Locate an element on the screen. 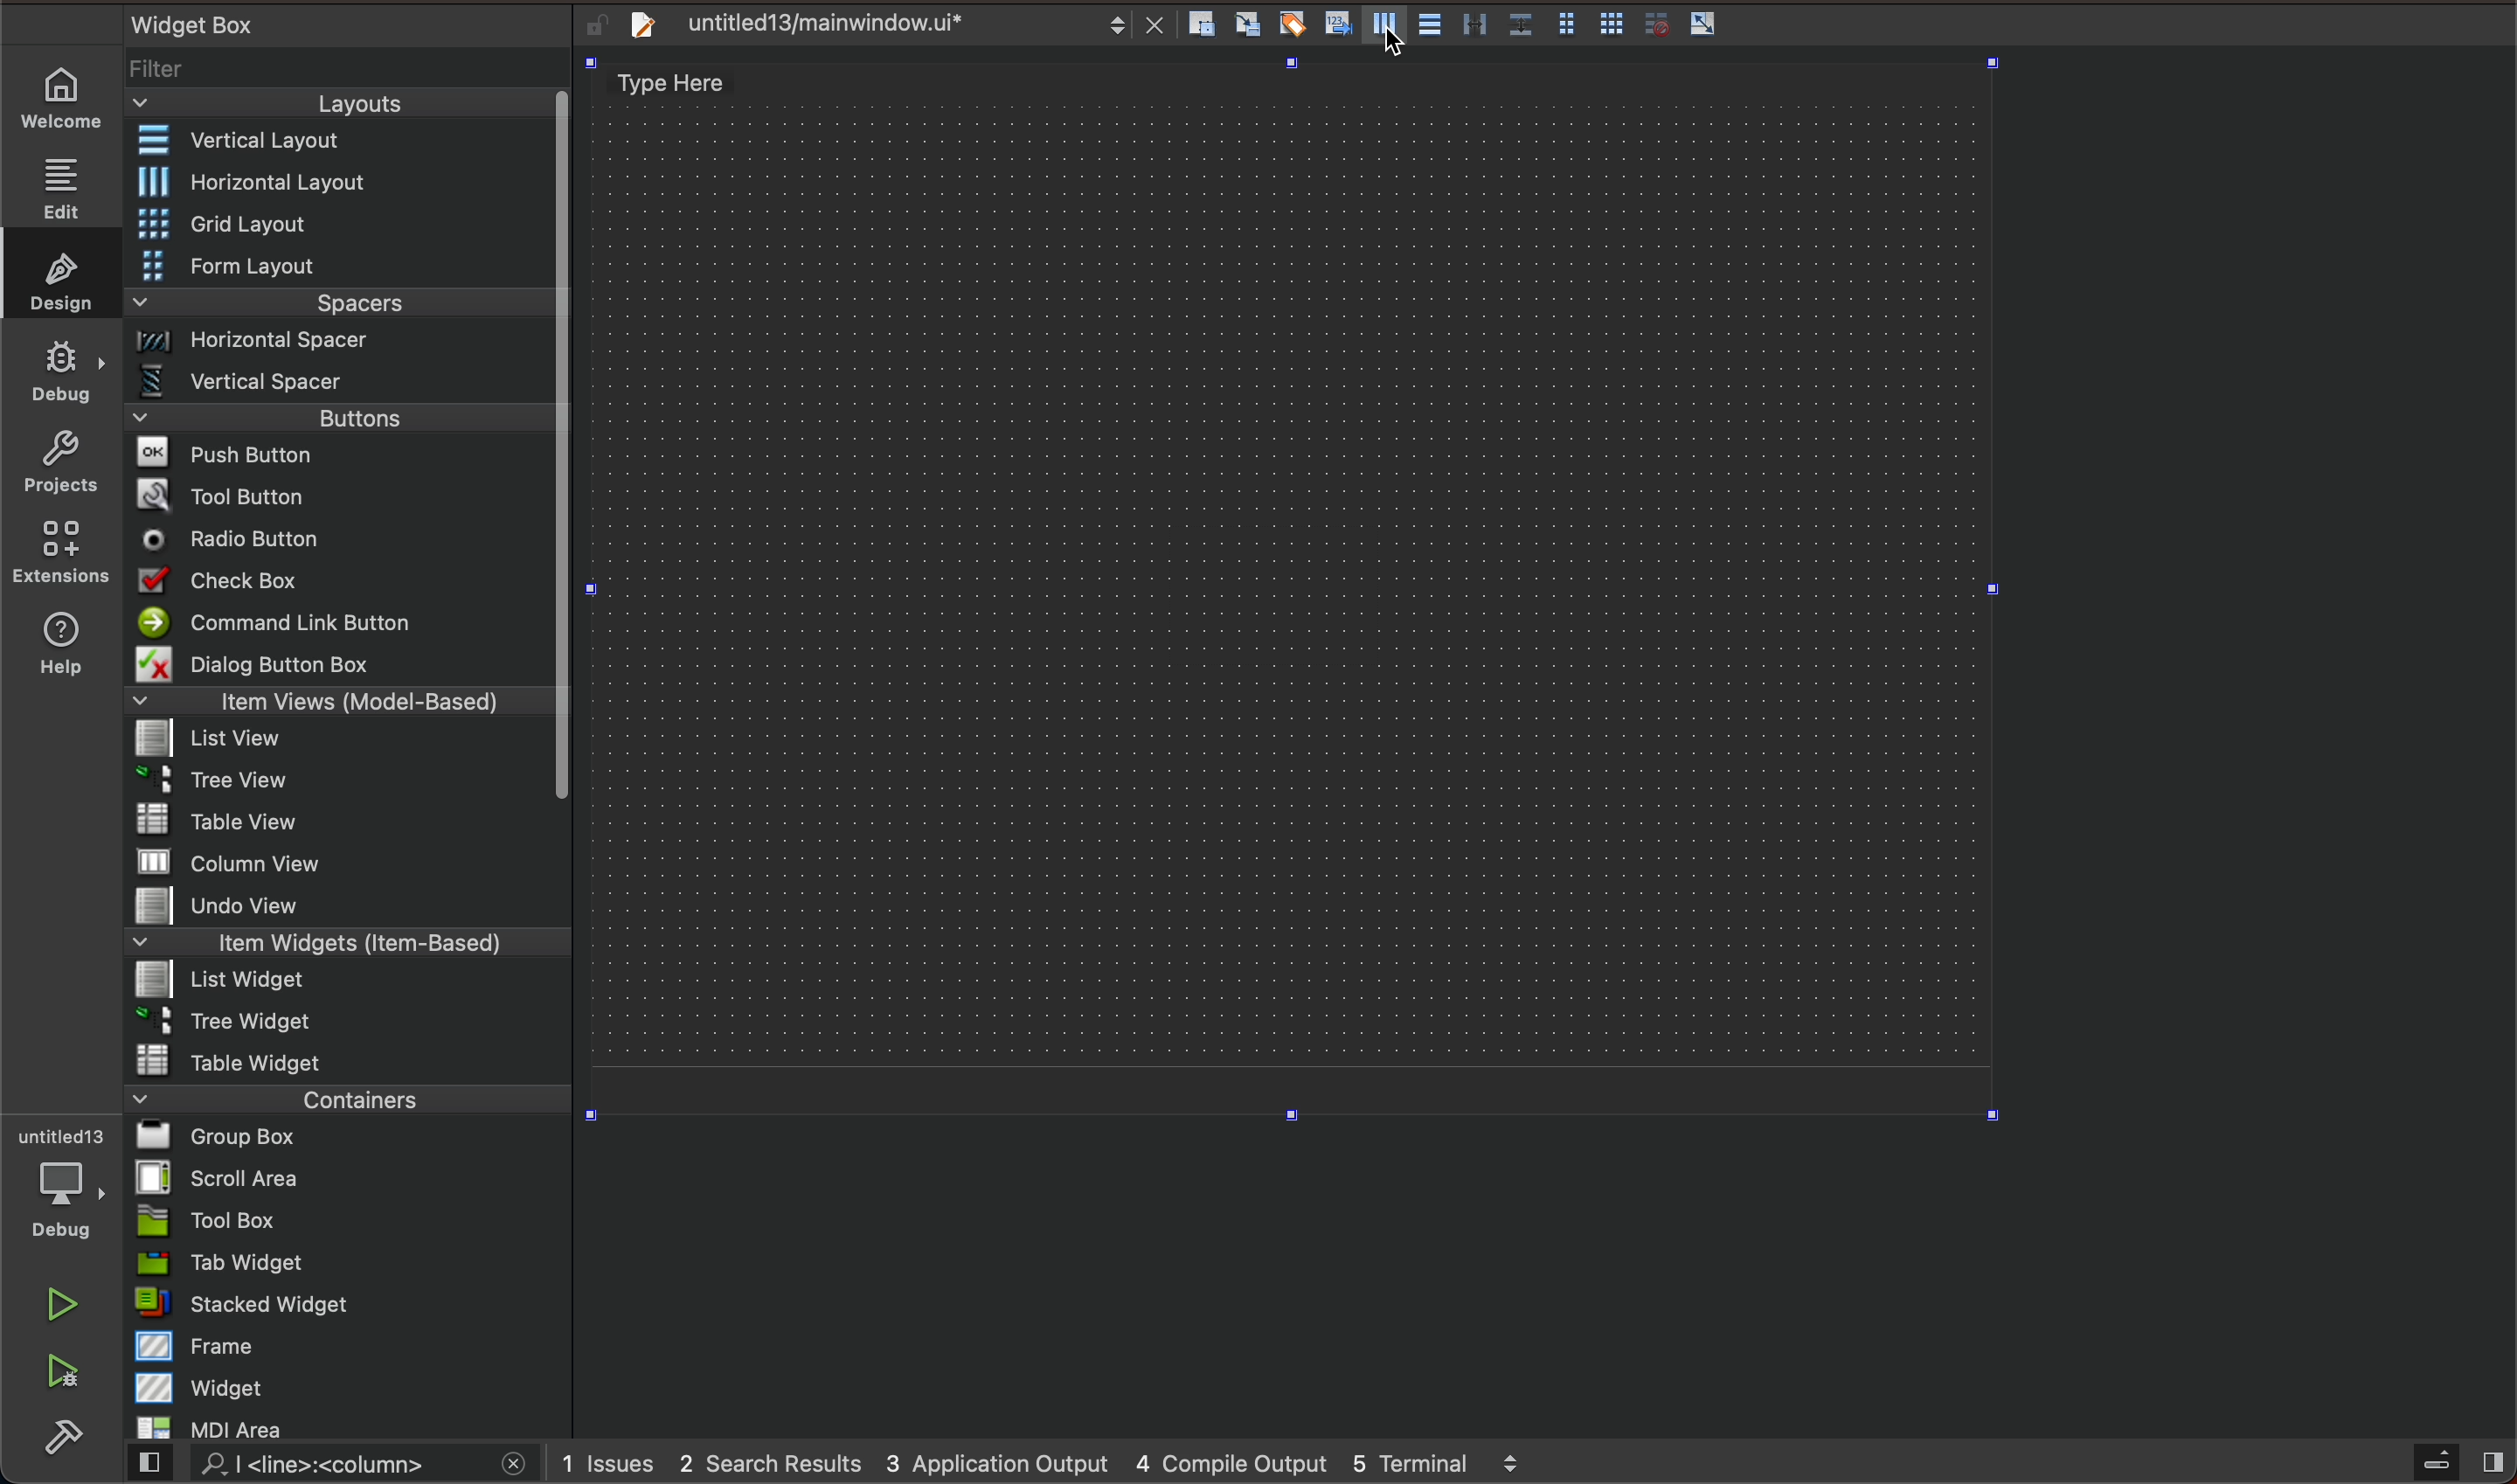  tree view is located at coordinates (343, 782).